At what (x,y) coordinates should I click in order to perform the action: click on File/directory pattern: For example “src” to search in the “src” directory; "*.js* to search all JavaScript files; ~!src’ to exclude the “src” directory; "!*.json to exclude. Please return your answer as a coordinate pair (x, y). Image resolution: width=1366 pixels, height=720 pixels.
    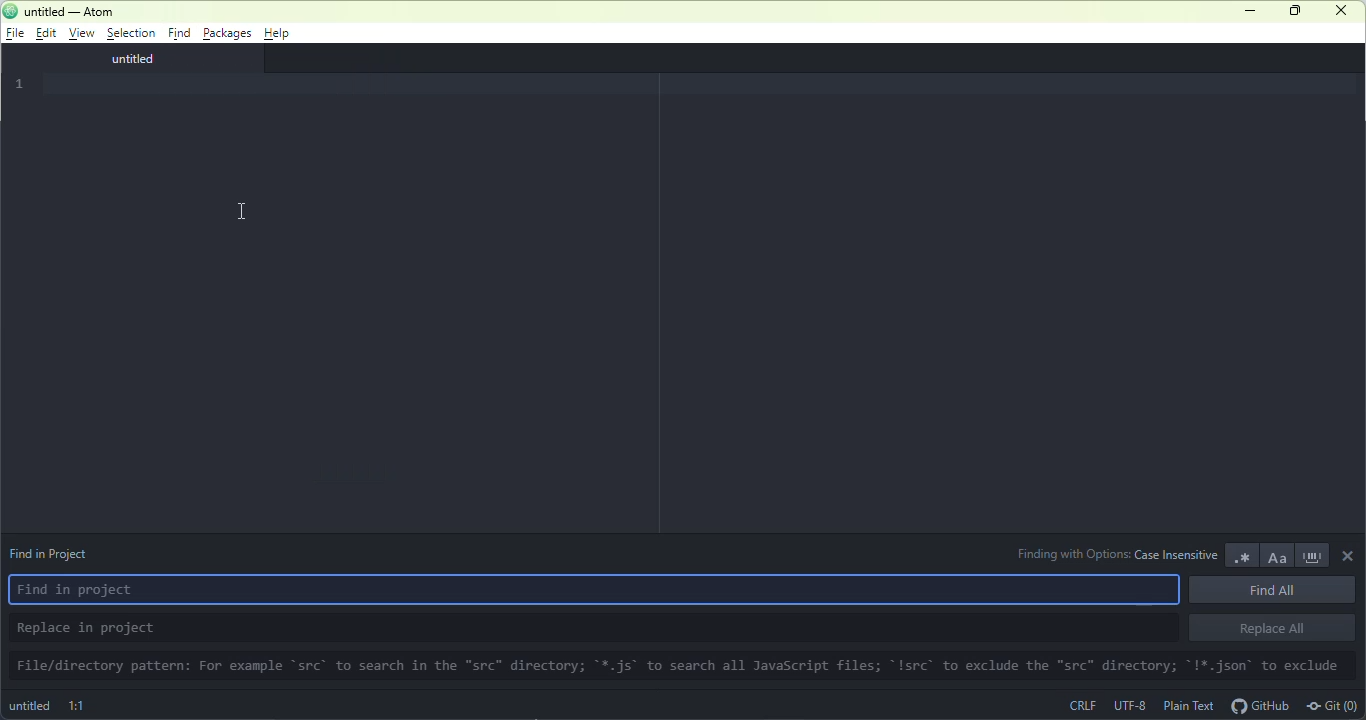
    Looking at the image, I should click on (682, 667).